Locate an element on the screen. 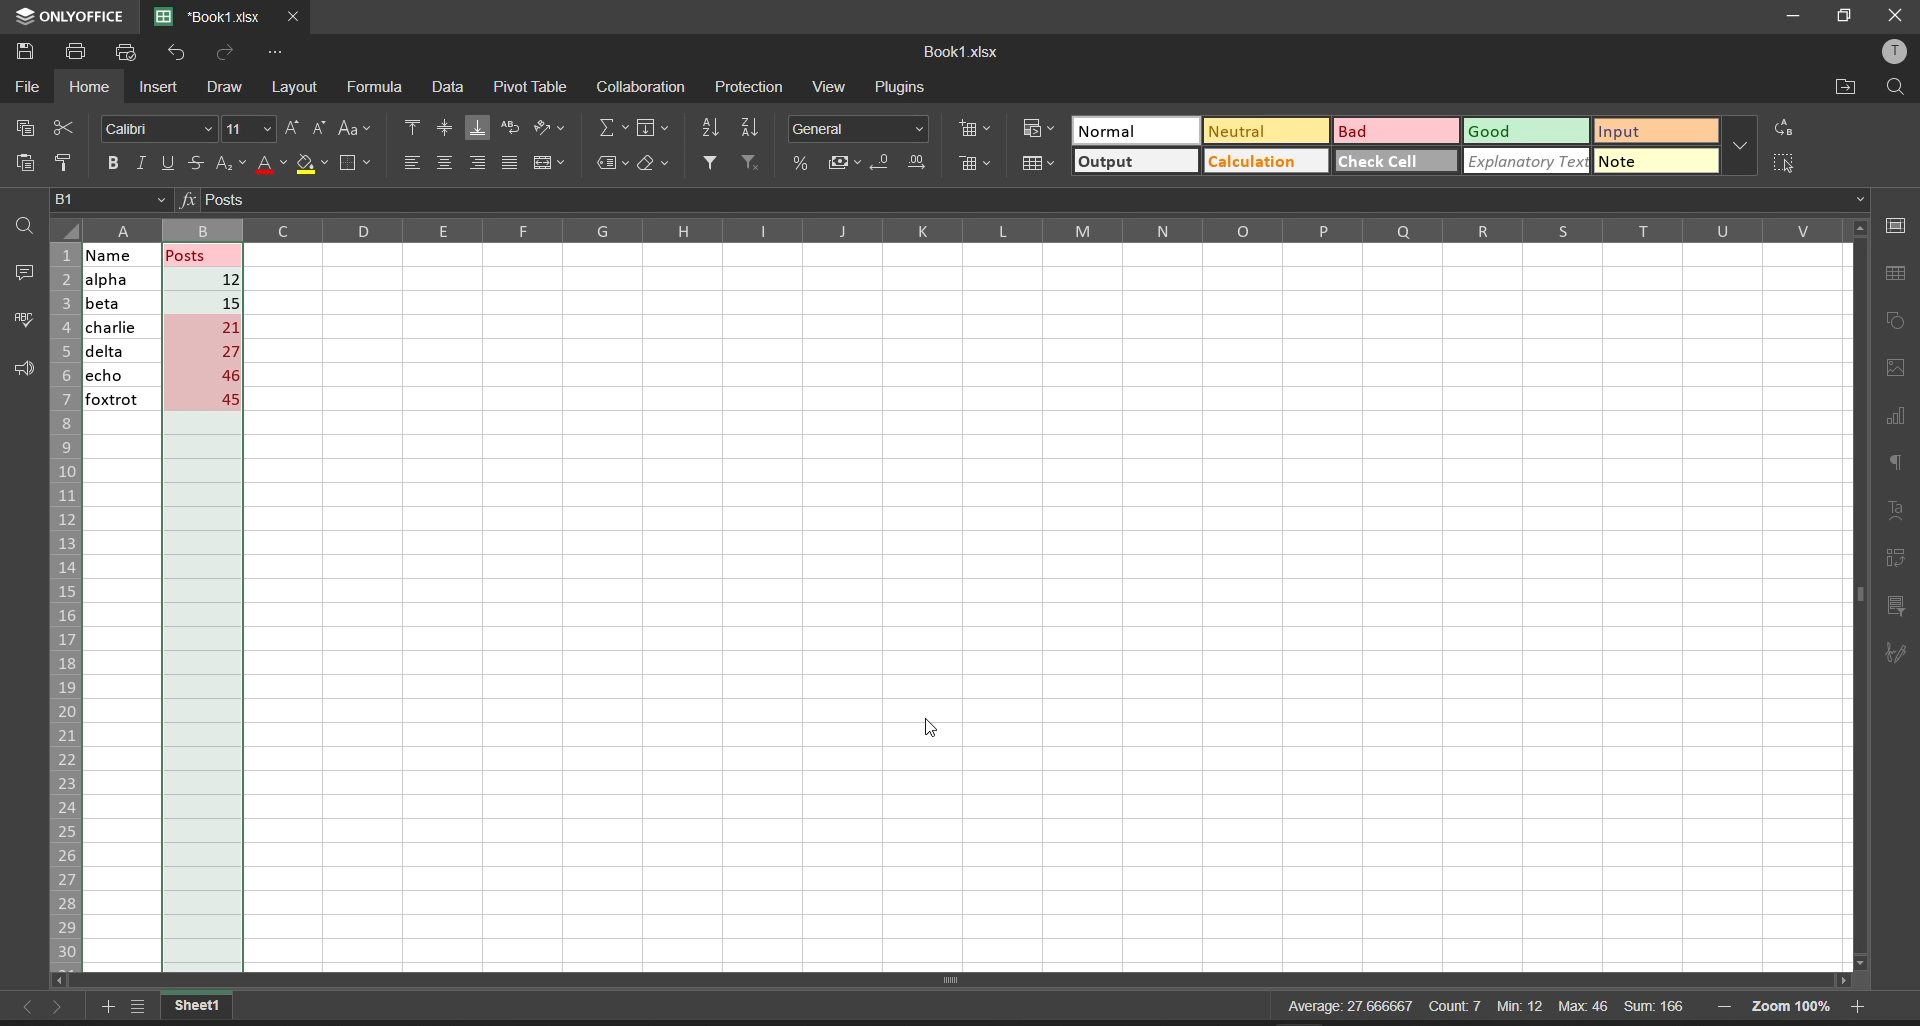 Image resolution: width=1920 pixels, height=1026 pixels. name is located at coordinates (114, 329).